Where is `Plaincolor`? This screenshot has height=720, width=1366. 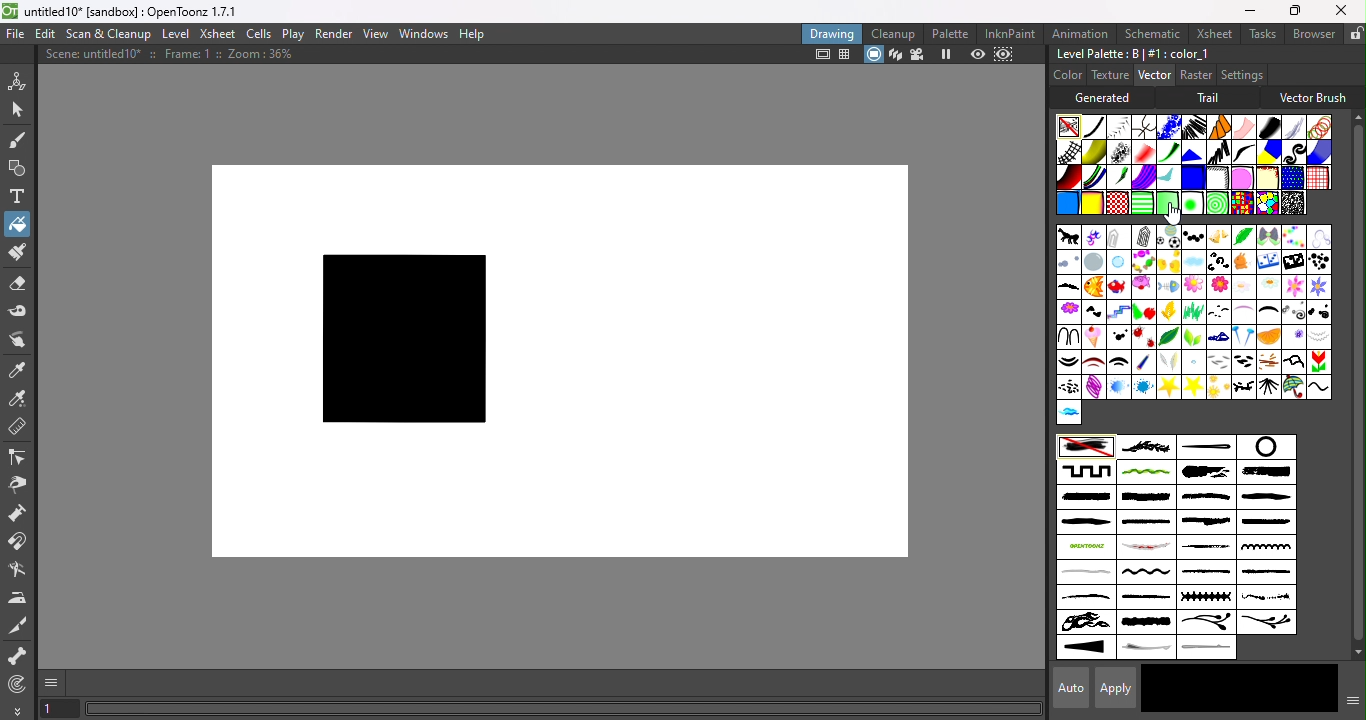 Plaincolor is located at coordinates (1087, 448).